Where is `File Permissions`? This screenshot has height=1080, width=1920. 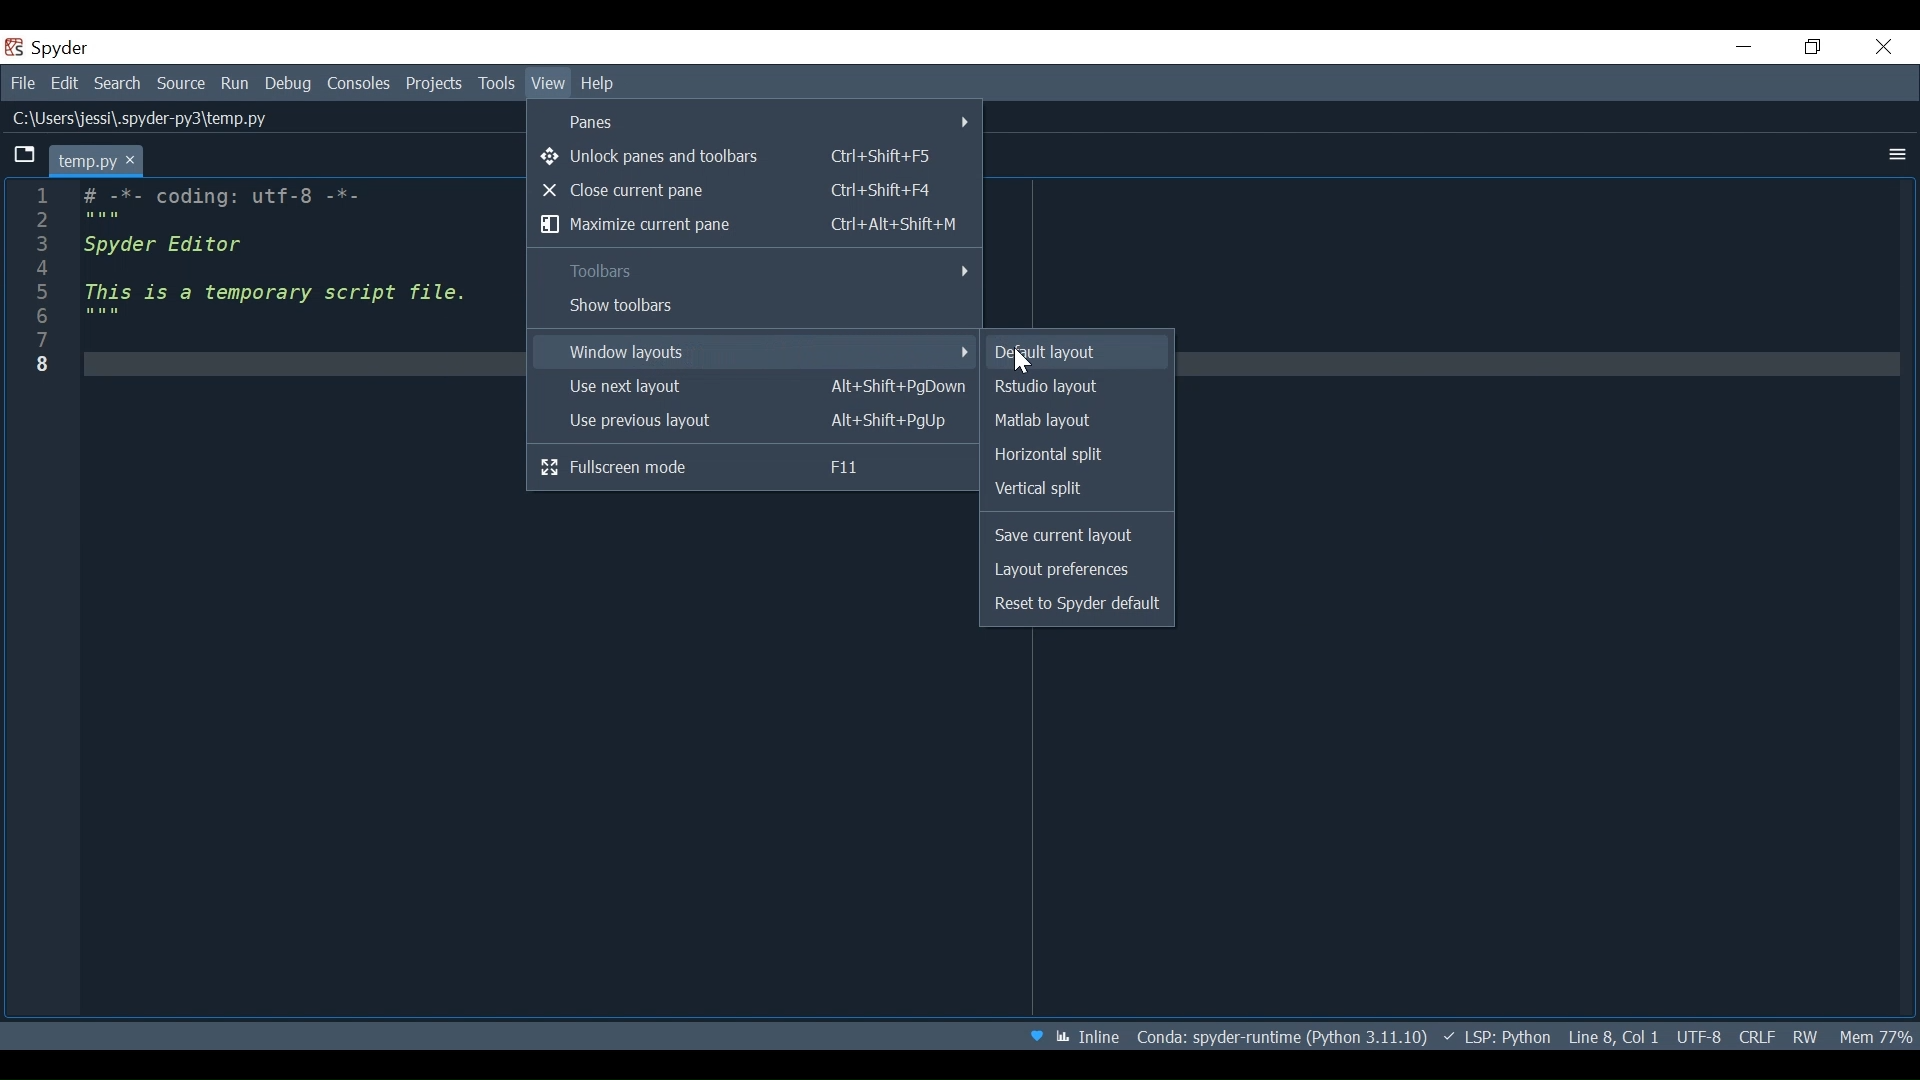
File Permissions is located at coordinates (1807, 1038).